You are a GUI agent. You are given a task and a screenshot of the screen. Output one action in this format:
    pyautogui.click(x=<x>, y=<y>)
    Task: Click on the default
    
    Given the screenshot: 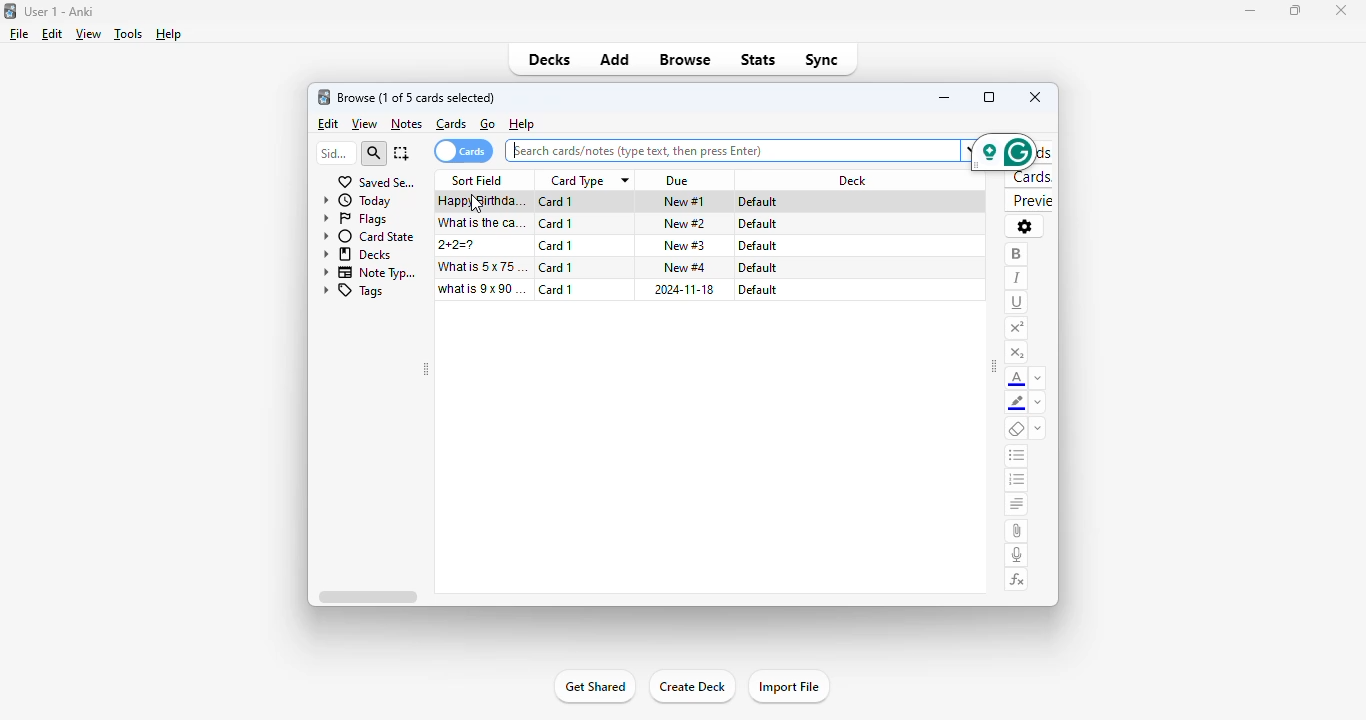 What is the action you would take?
    pyautogui.click(x=758, y=290)
    